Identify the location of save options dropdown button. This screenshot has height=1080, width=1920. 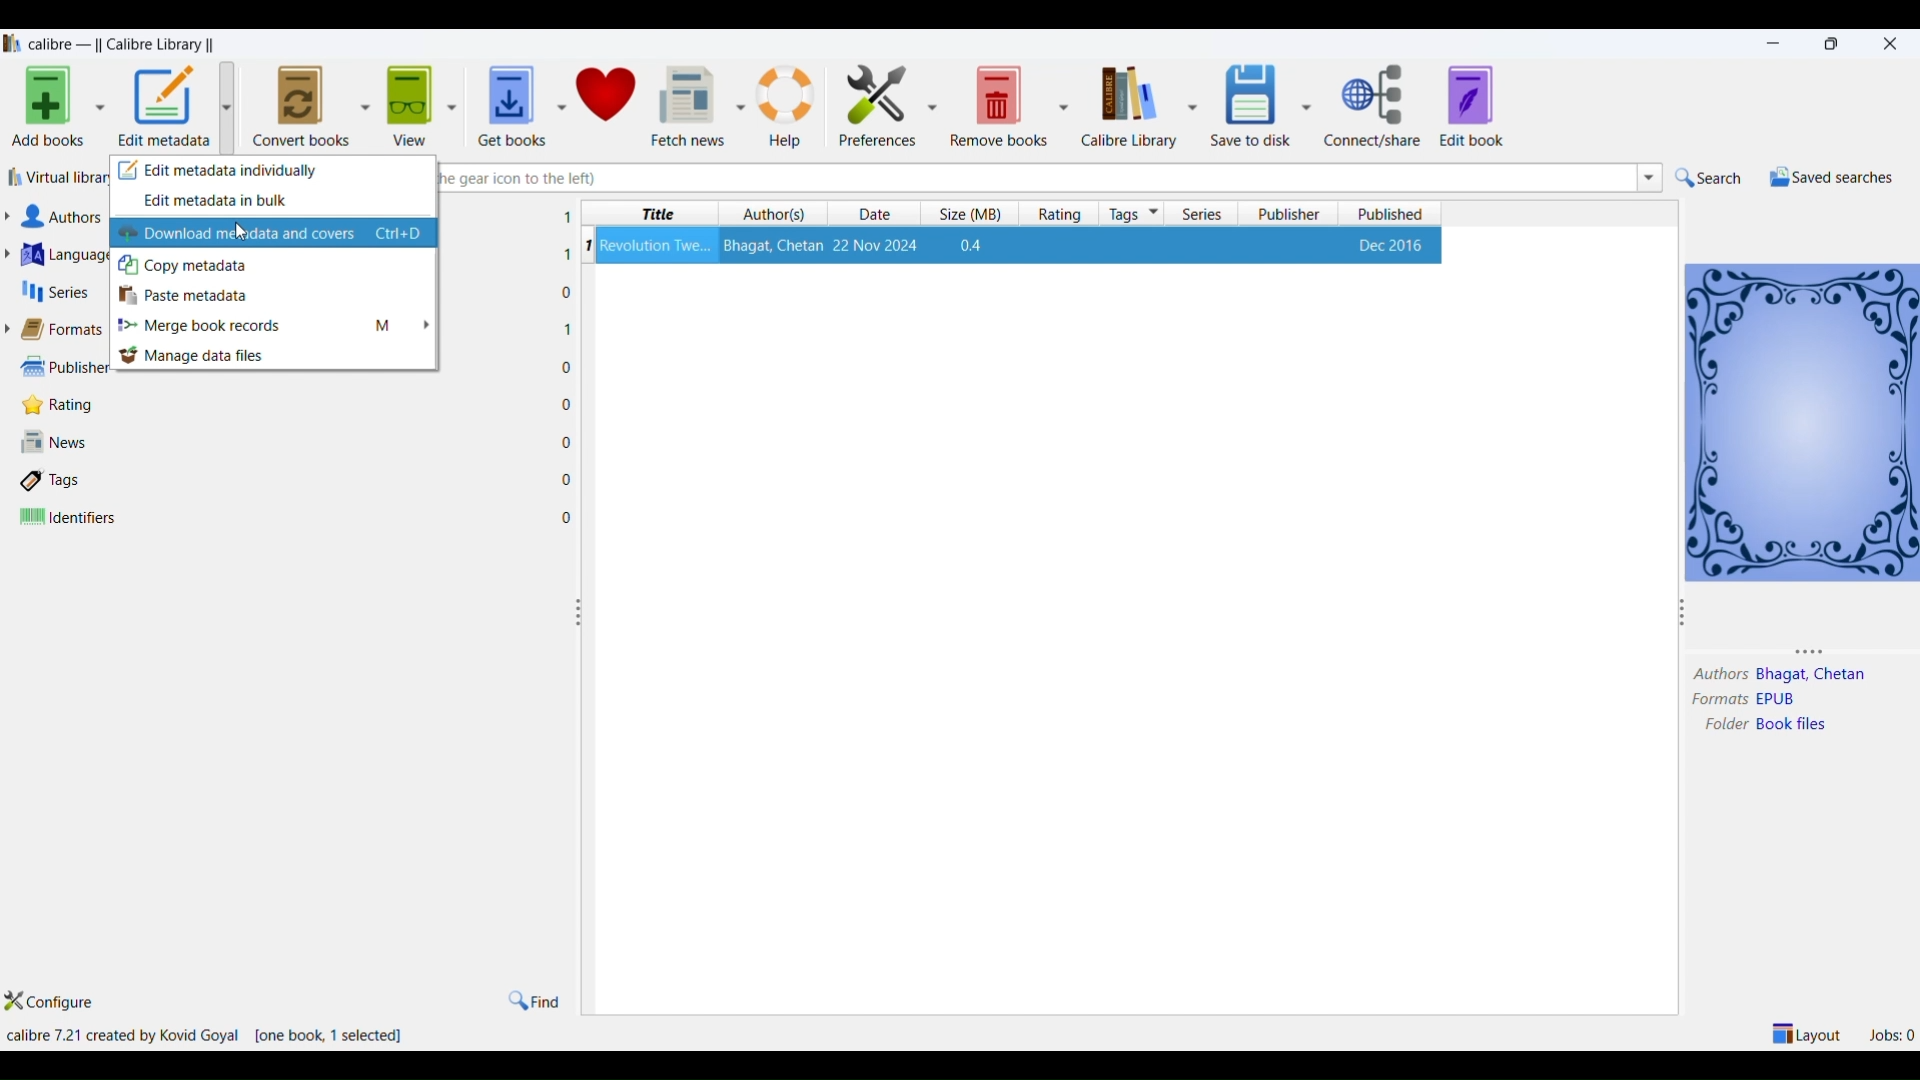
(1307, 106).